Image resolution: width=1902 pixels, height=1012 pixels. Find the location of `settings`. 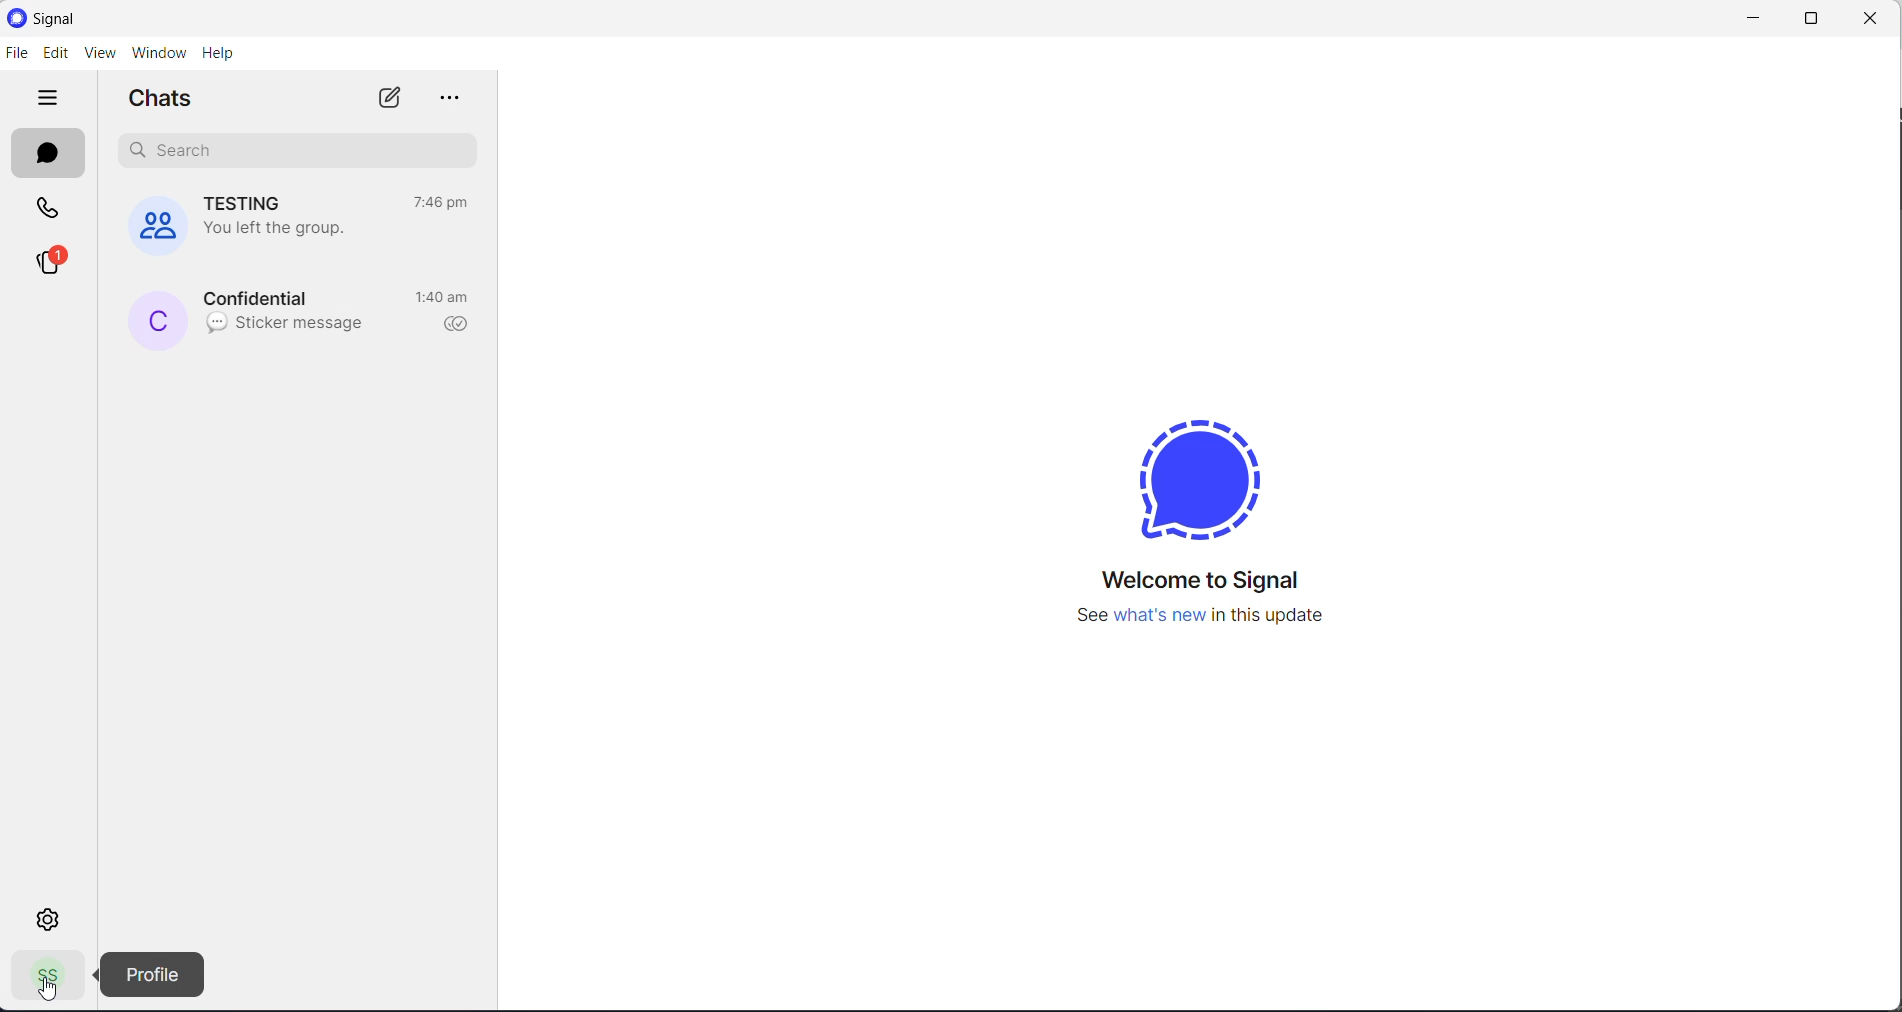

settings is located at coordinates (51, 918).